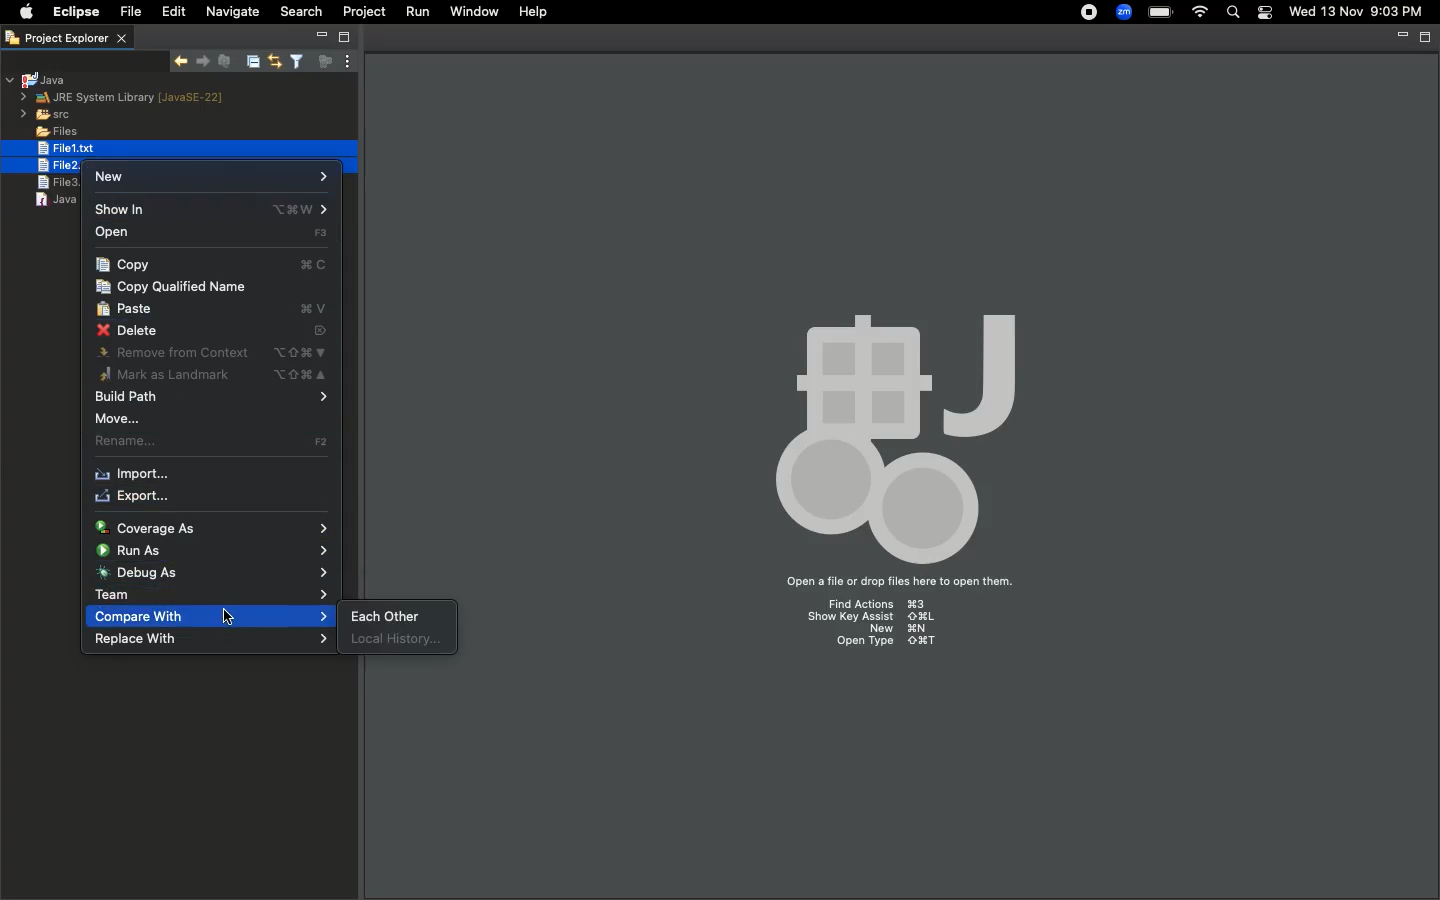  Describe the element at coordinates (898, 629) in the screenshot. I see `New` at that location.